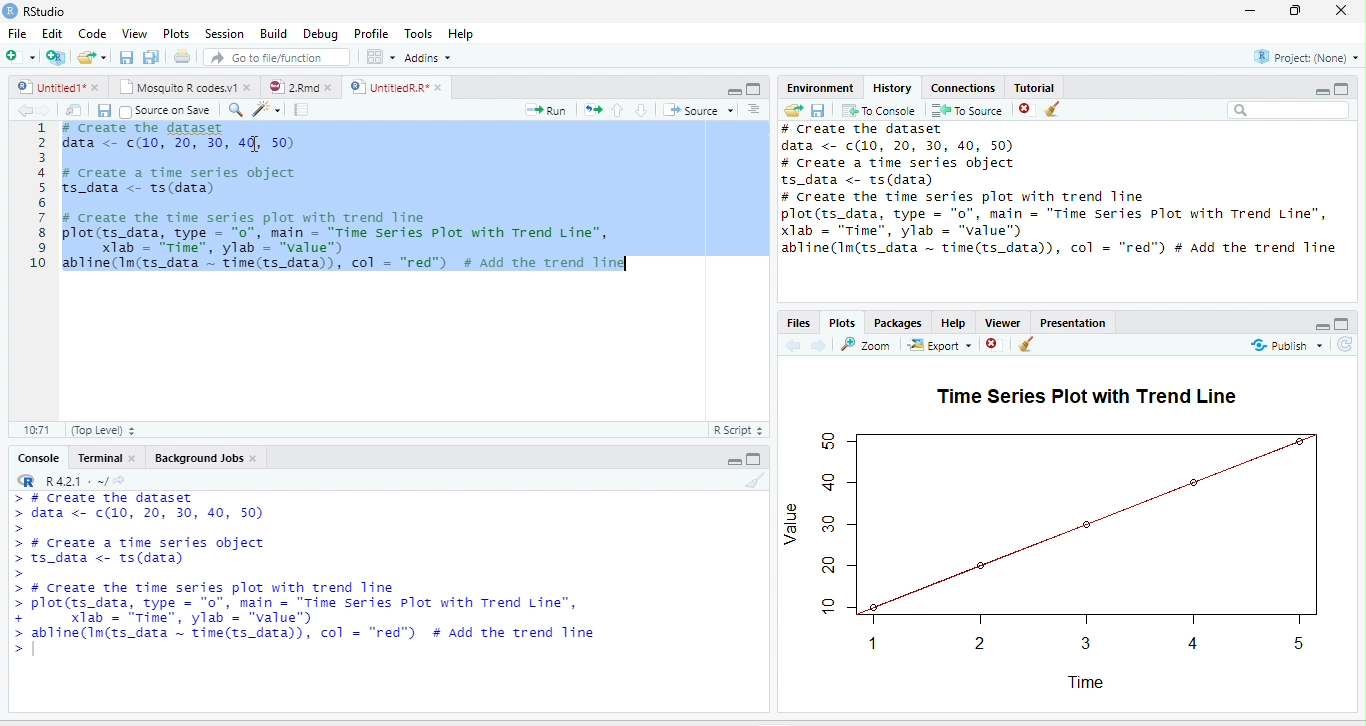 This screenshot has width=1366, height=726. Describe the element at coordinates (34, 10) in the screenshot. I see `RStudio` at that location.